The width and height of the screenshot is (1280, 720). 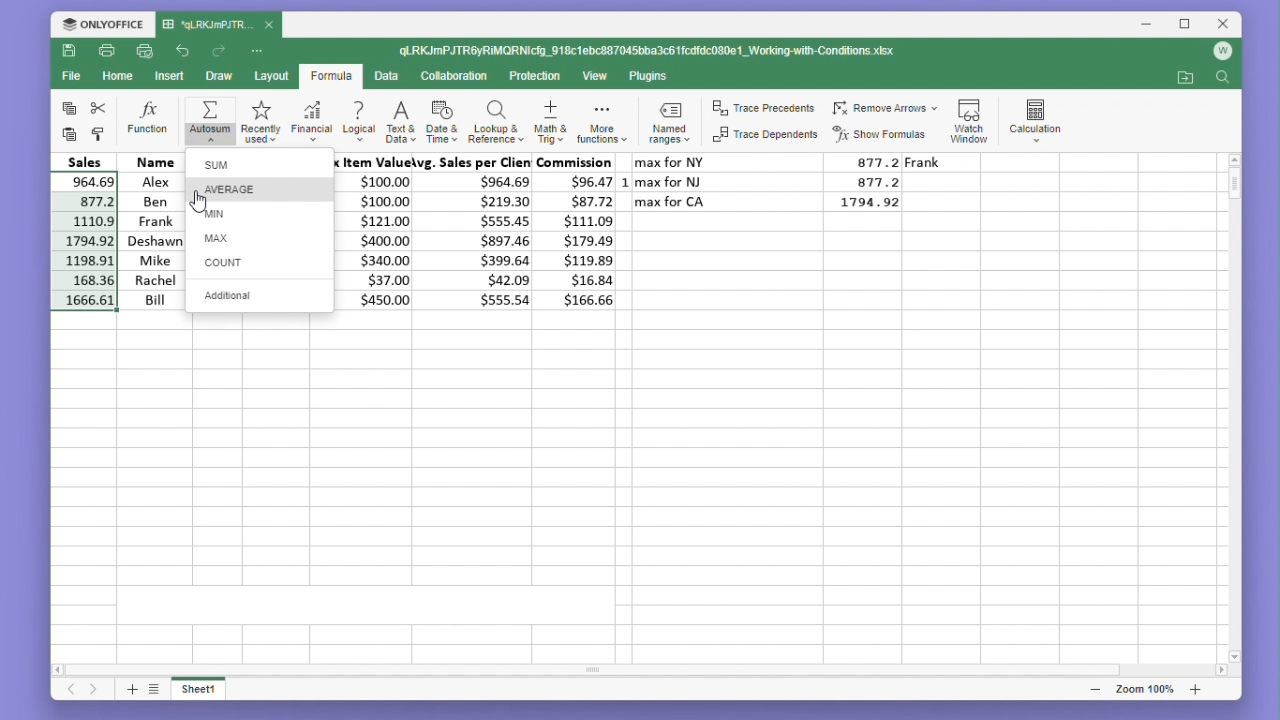 What do you see at coordinates (1234, 159) in the screenshot?
I see `scroll up` at bounding box center [1234, 159].